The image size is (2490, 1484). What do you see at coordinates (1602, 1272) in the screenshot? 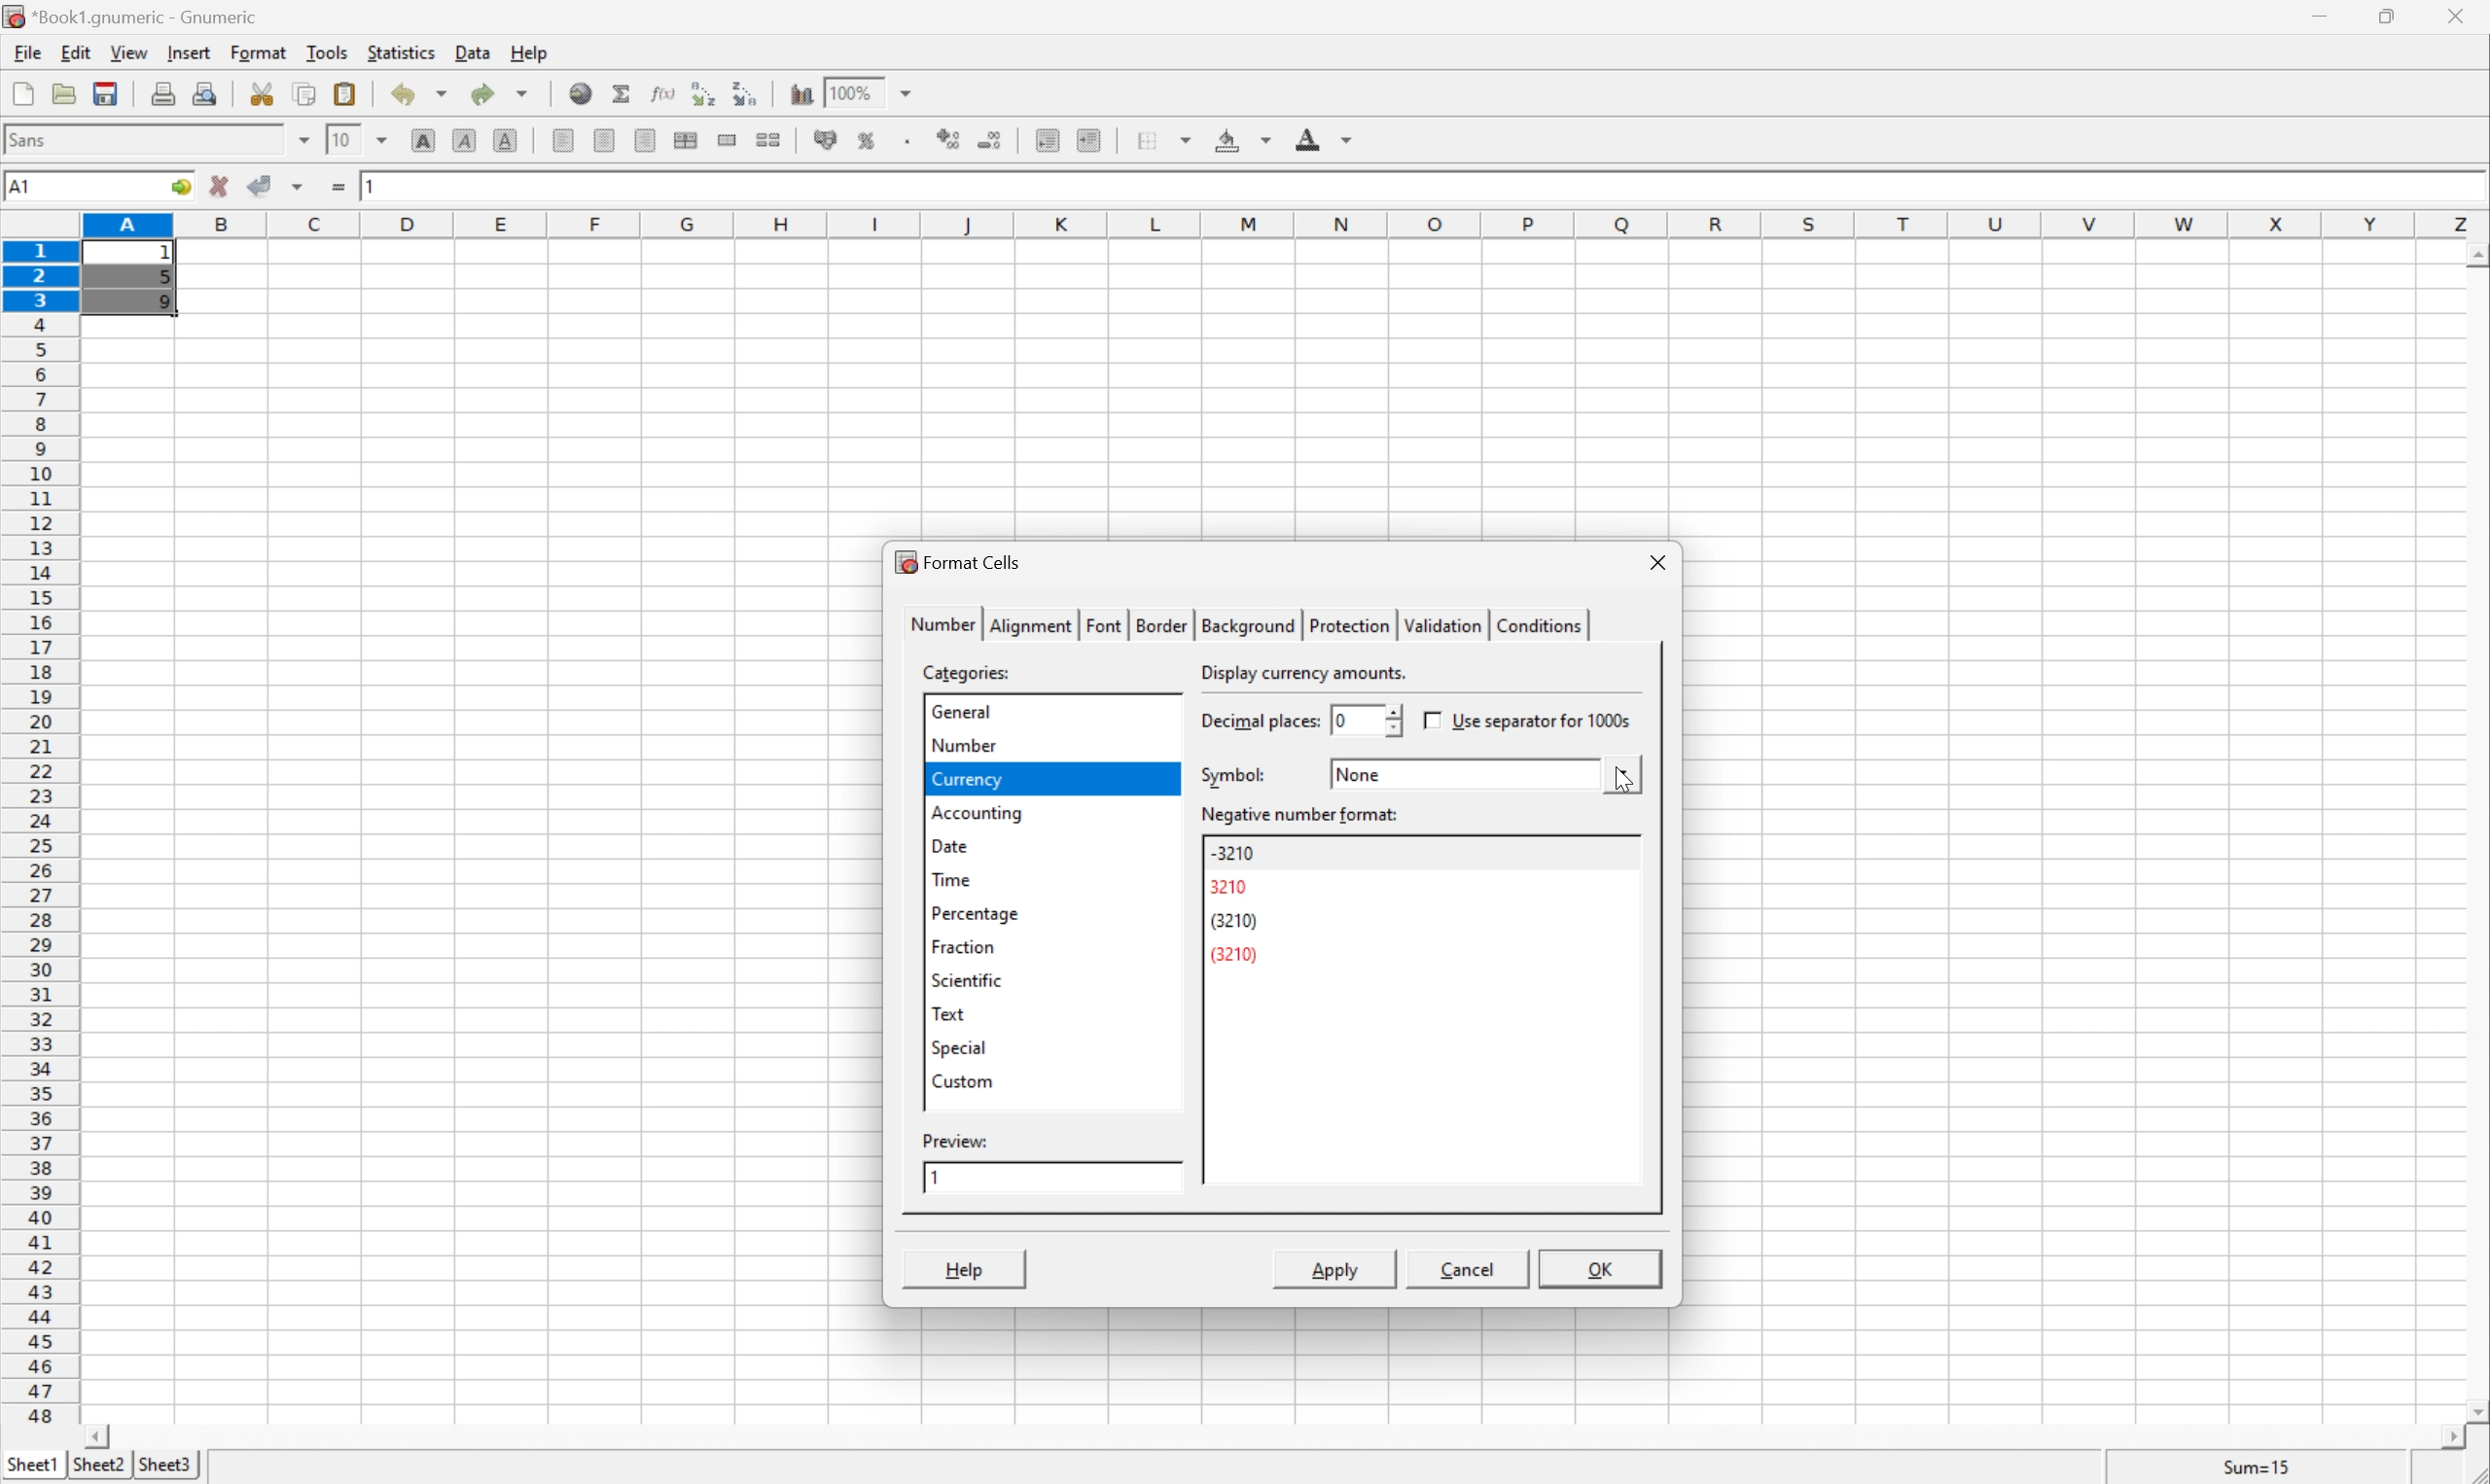
I see `OK` at bounding box center [1602, 1272].